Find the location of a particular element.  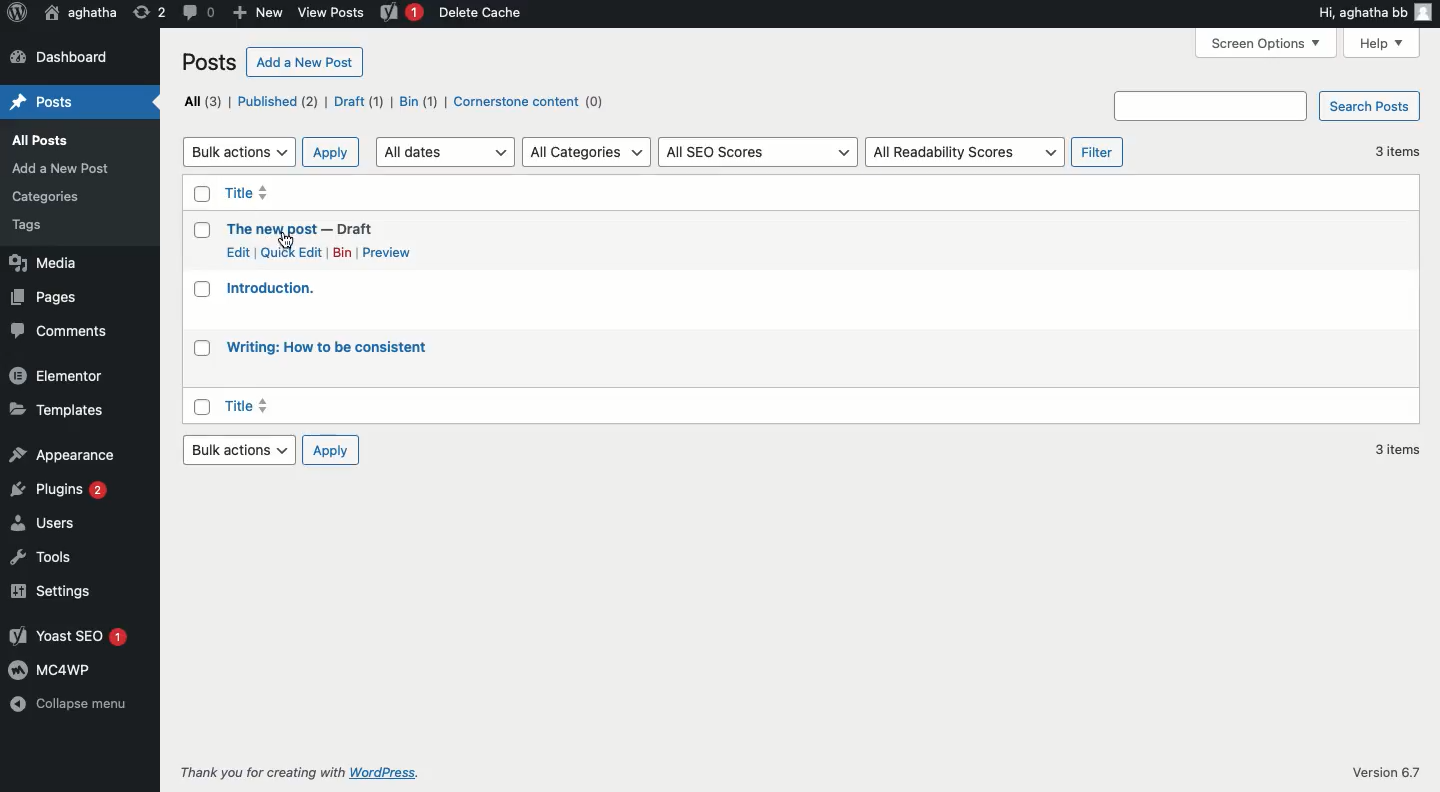

Collapse menu is located at coordinates (70, 705).